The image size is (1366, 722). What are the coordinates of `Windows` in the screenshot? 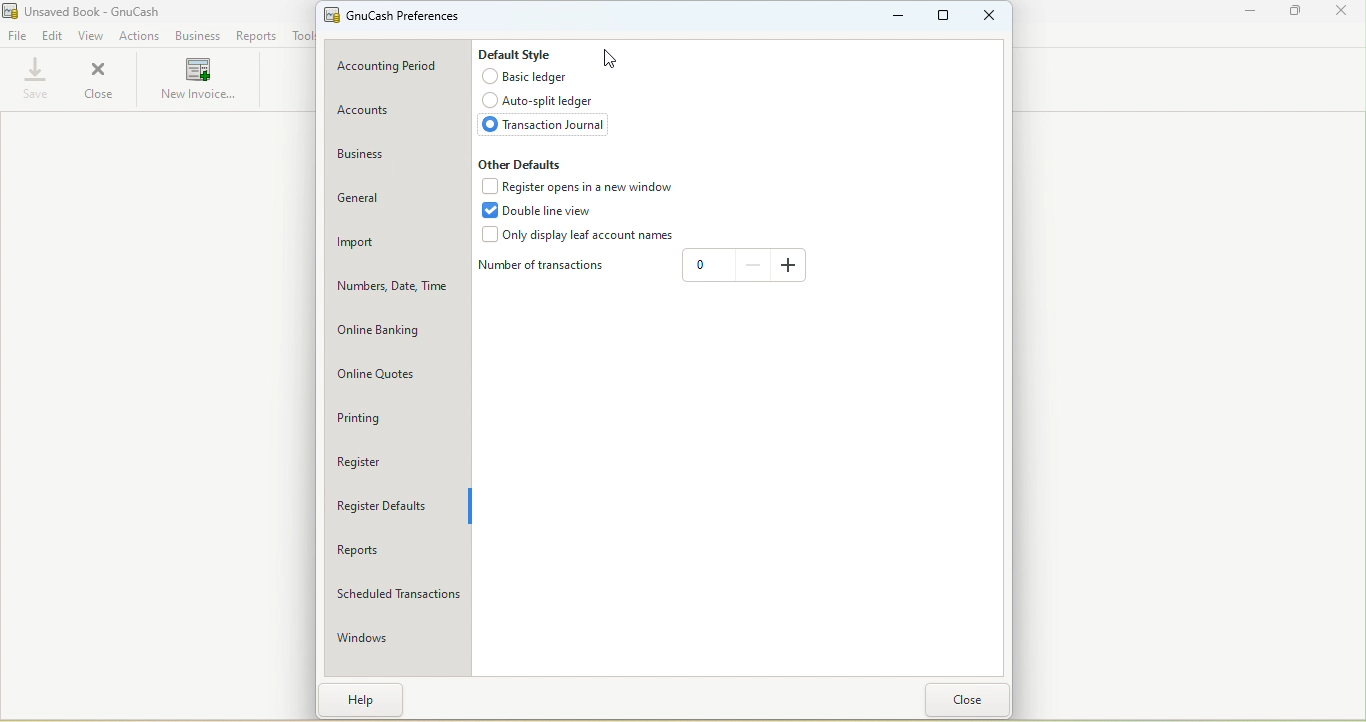 It's located at (399, 638).